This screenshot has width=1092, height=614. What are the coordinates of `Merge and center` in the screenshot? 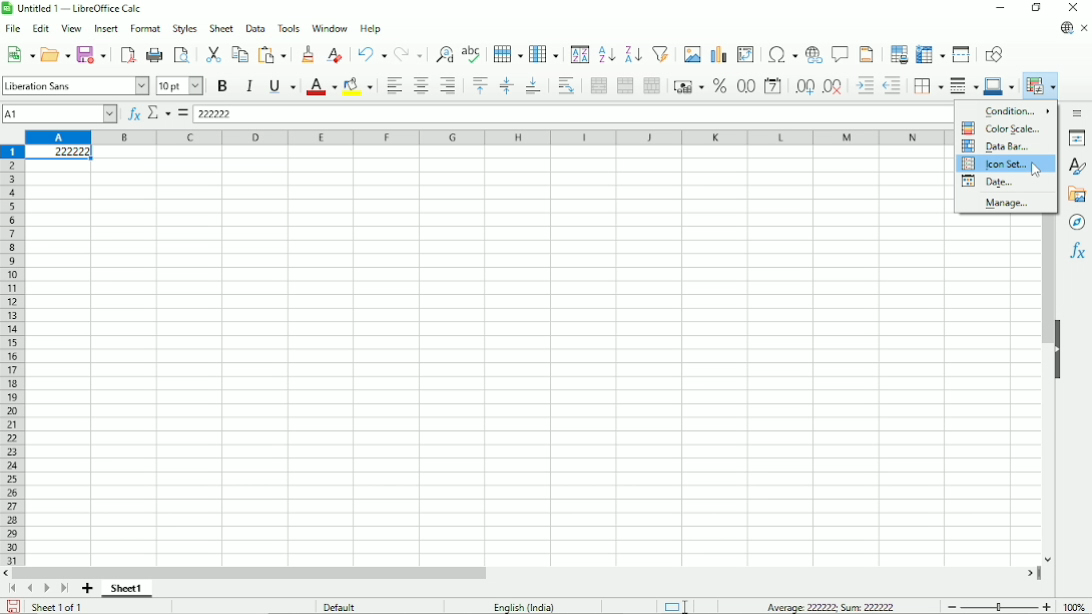 It's located at (598, 85).